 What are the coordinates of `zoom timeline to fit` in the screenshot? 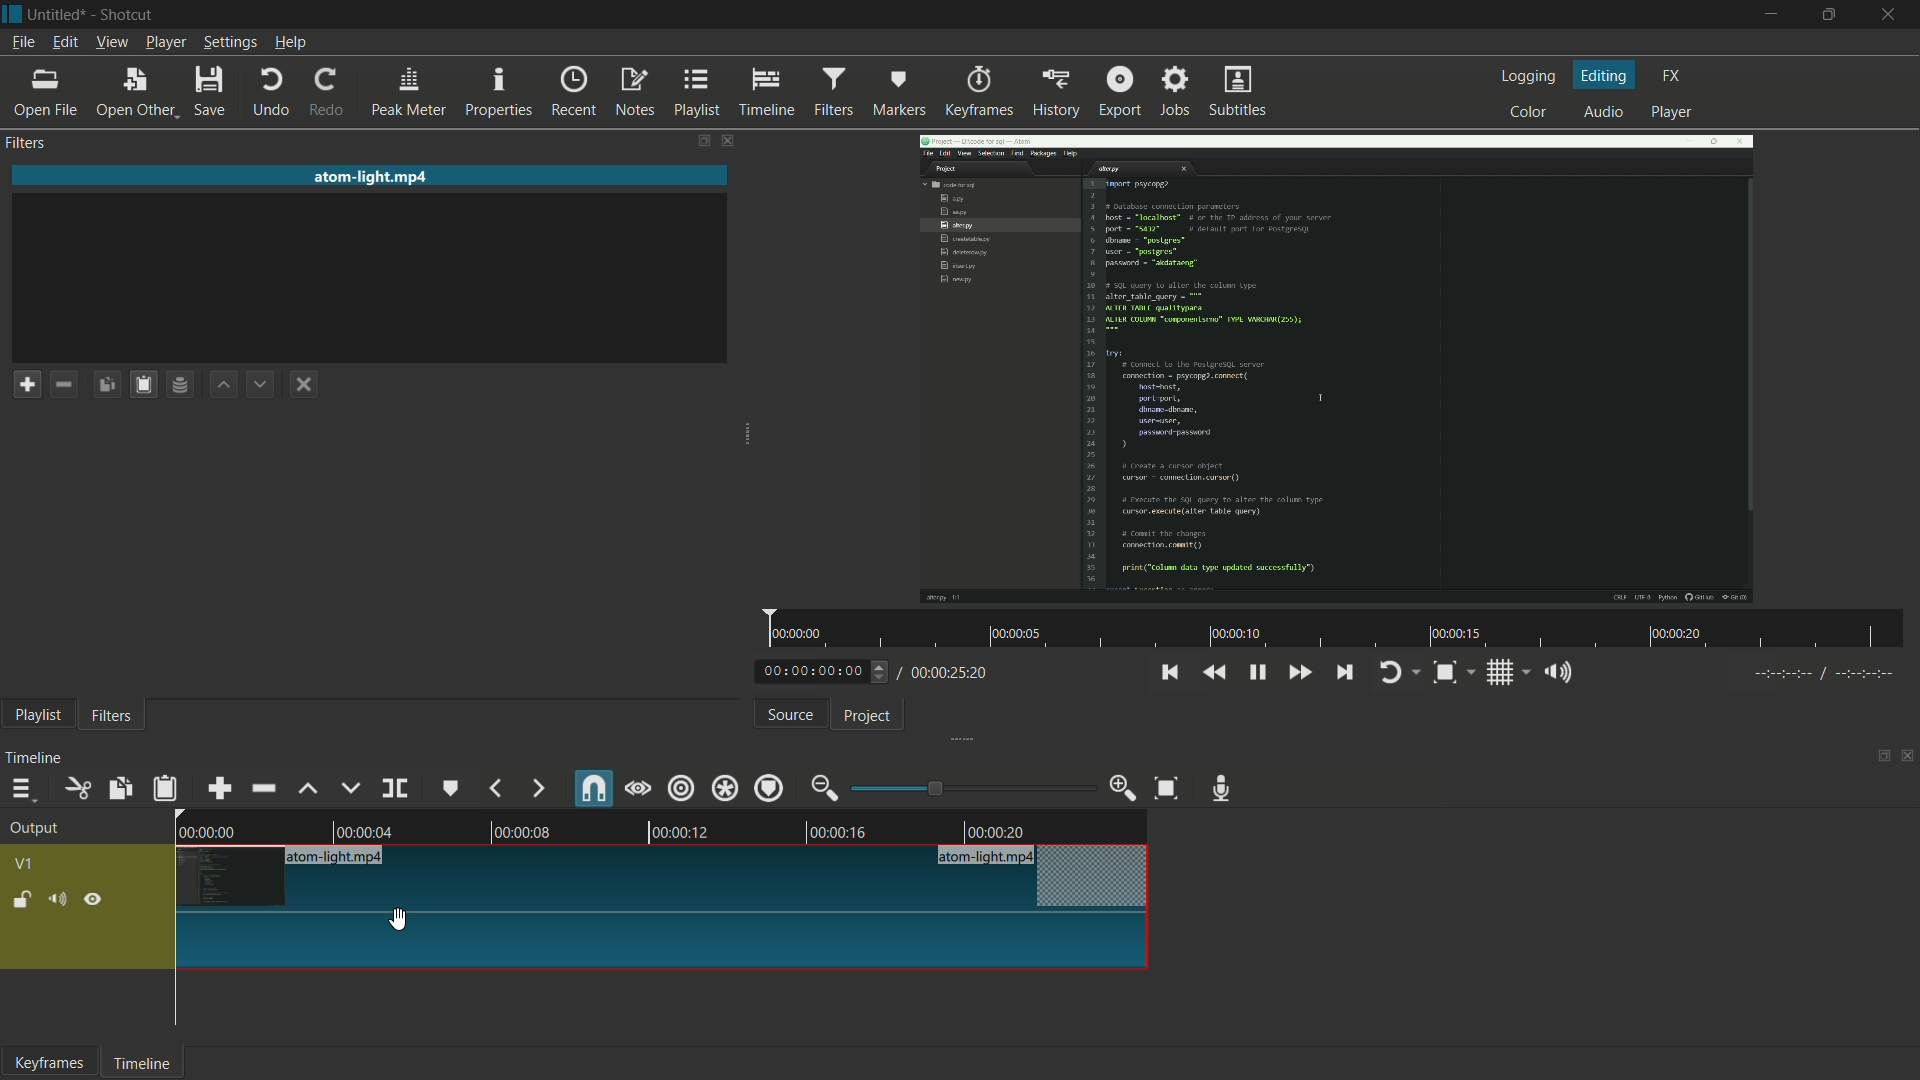 It's located at (1443, 673).